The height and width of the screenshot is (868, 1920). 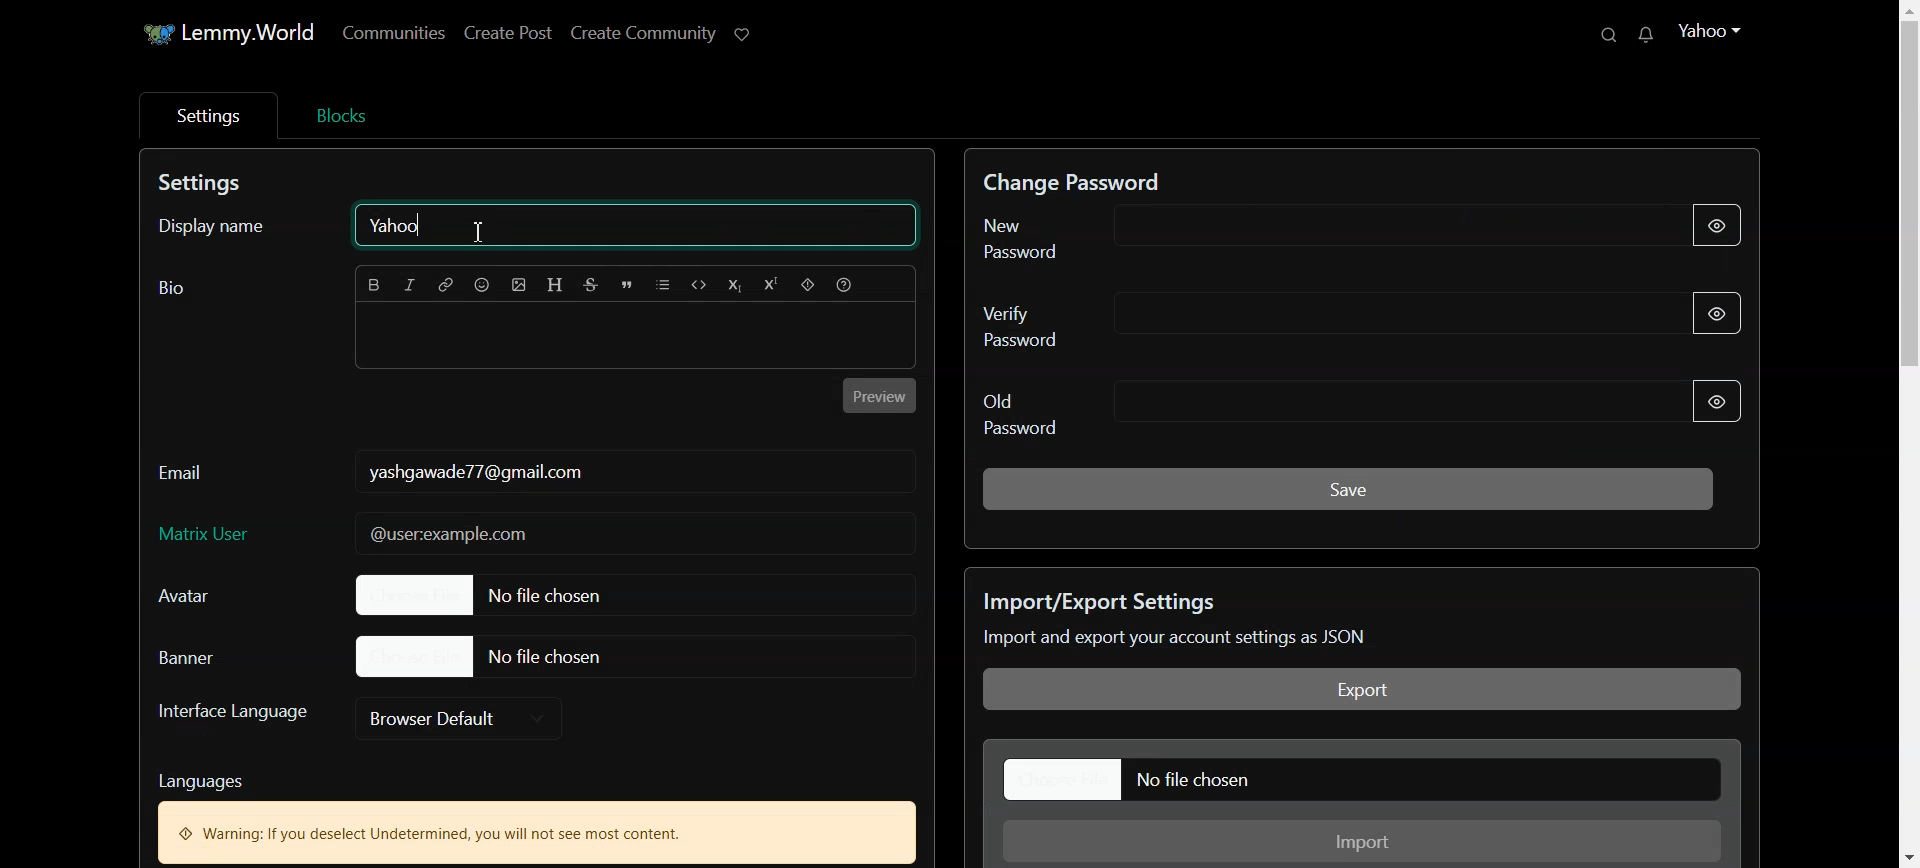 I want to click on List, so click(x=665, y=286).